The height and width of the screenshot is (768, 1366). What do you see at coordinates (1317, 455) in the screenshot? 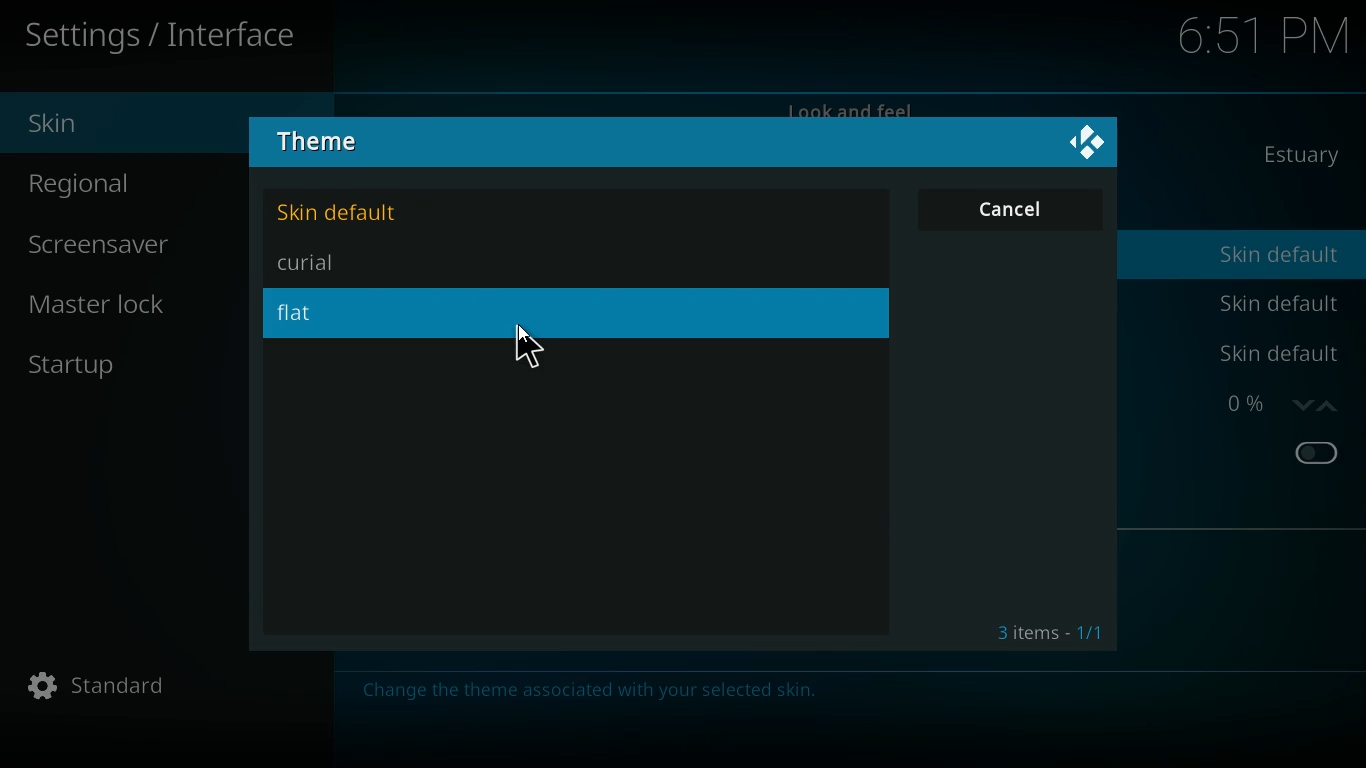
I see `on/off` at bounding box center [1317, 455].